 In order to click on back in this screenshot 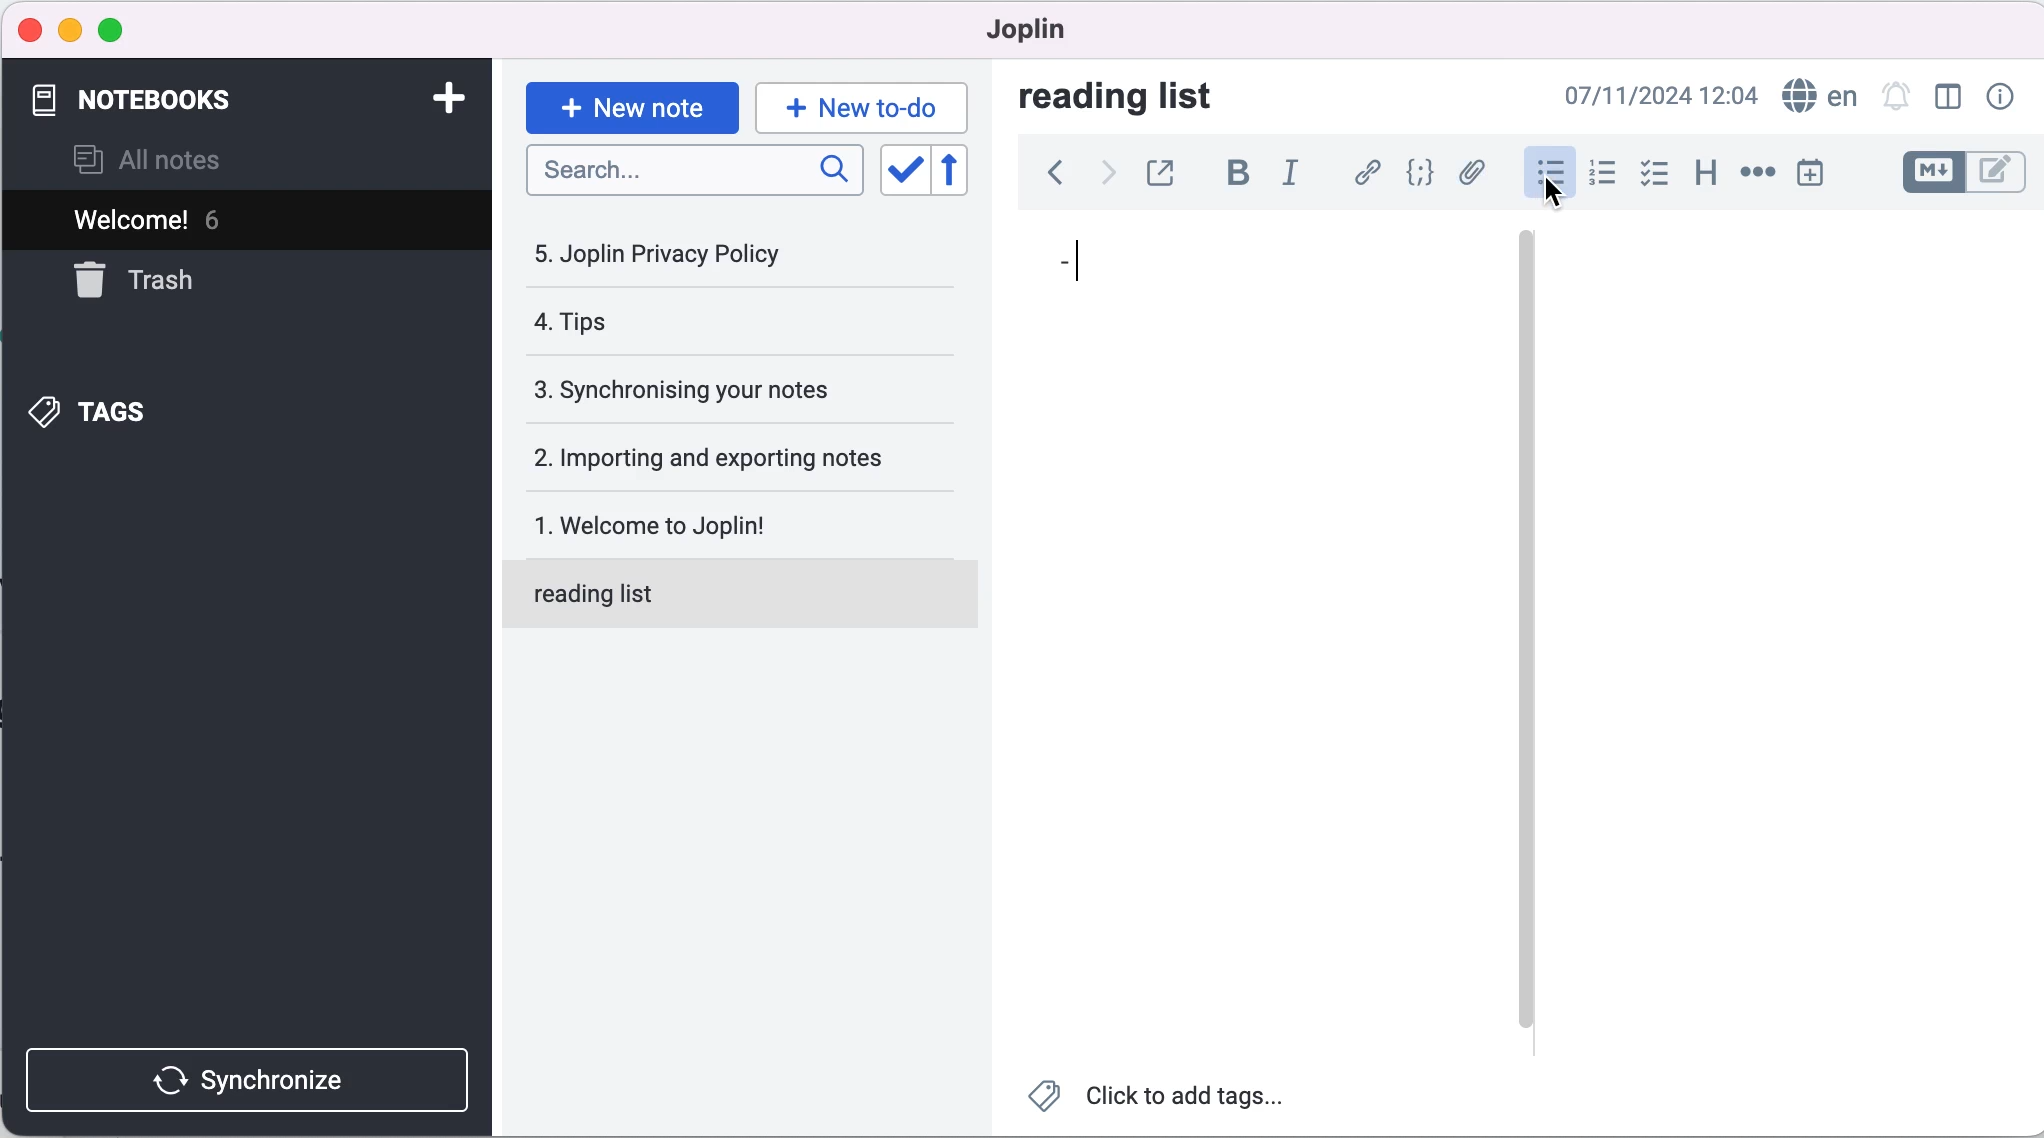, I will do `click(1049, 172)`.